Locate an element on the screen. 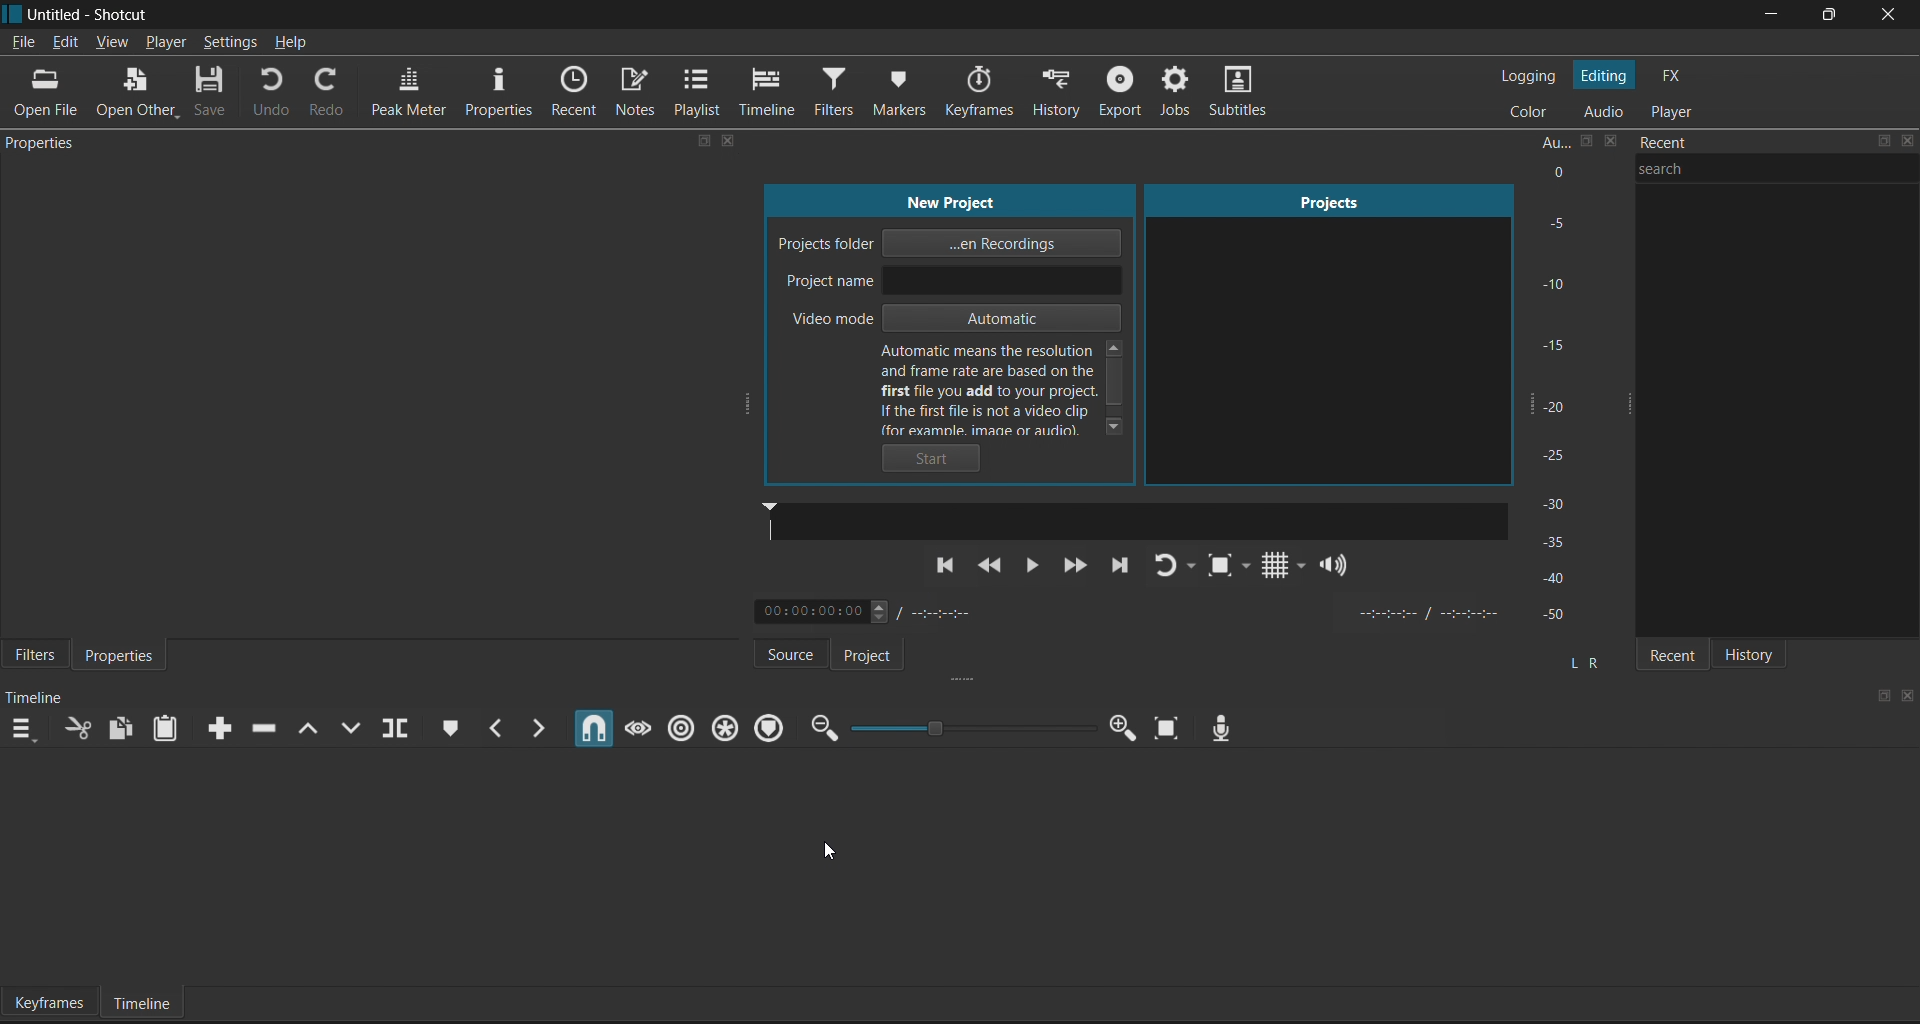  Source is located at coordinates (778, 653).